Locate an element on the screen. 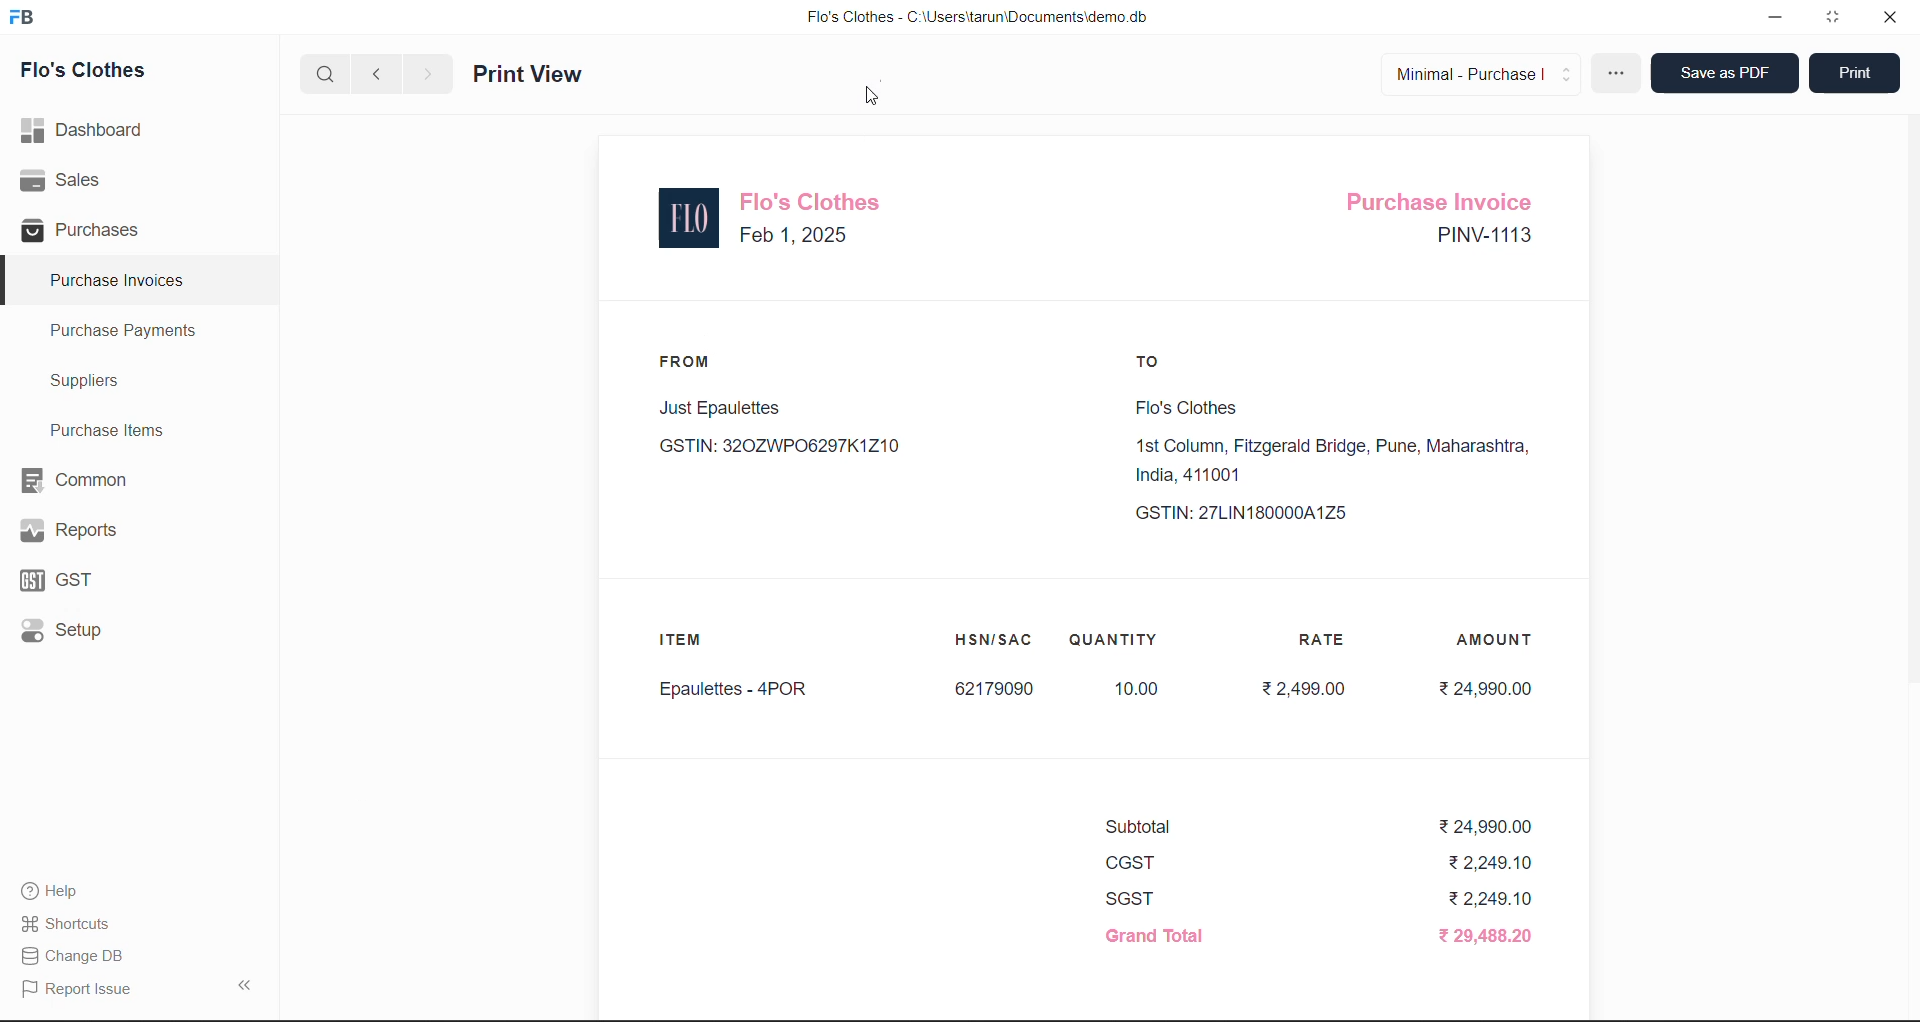  next is located at coordinates (427, 74).